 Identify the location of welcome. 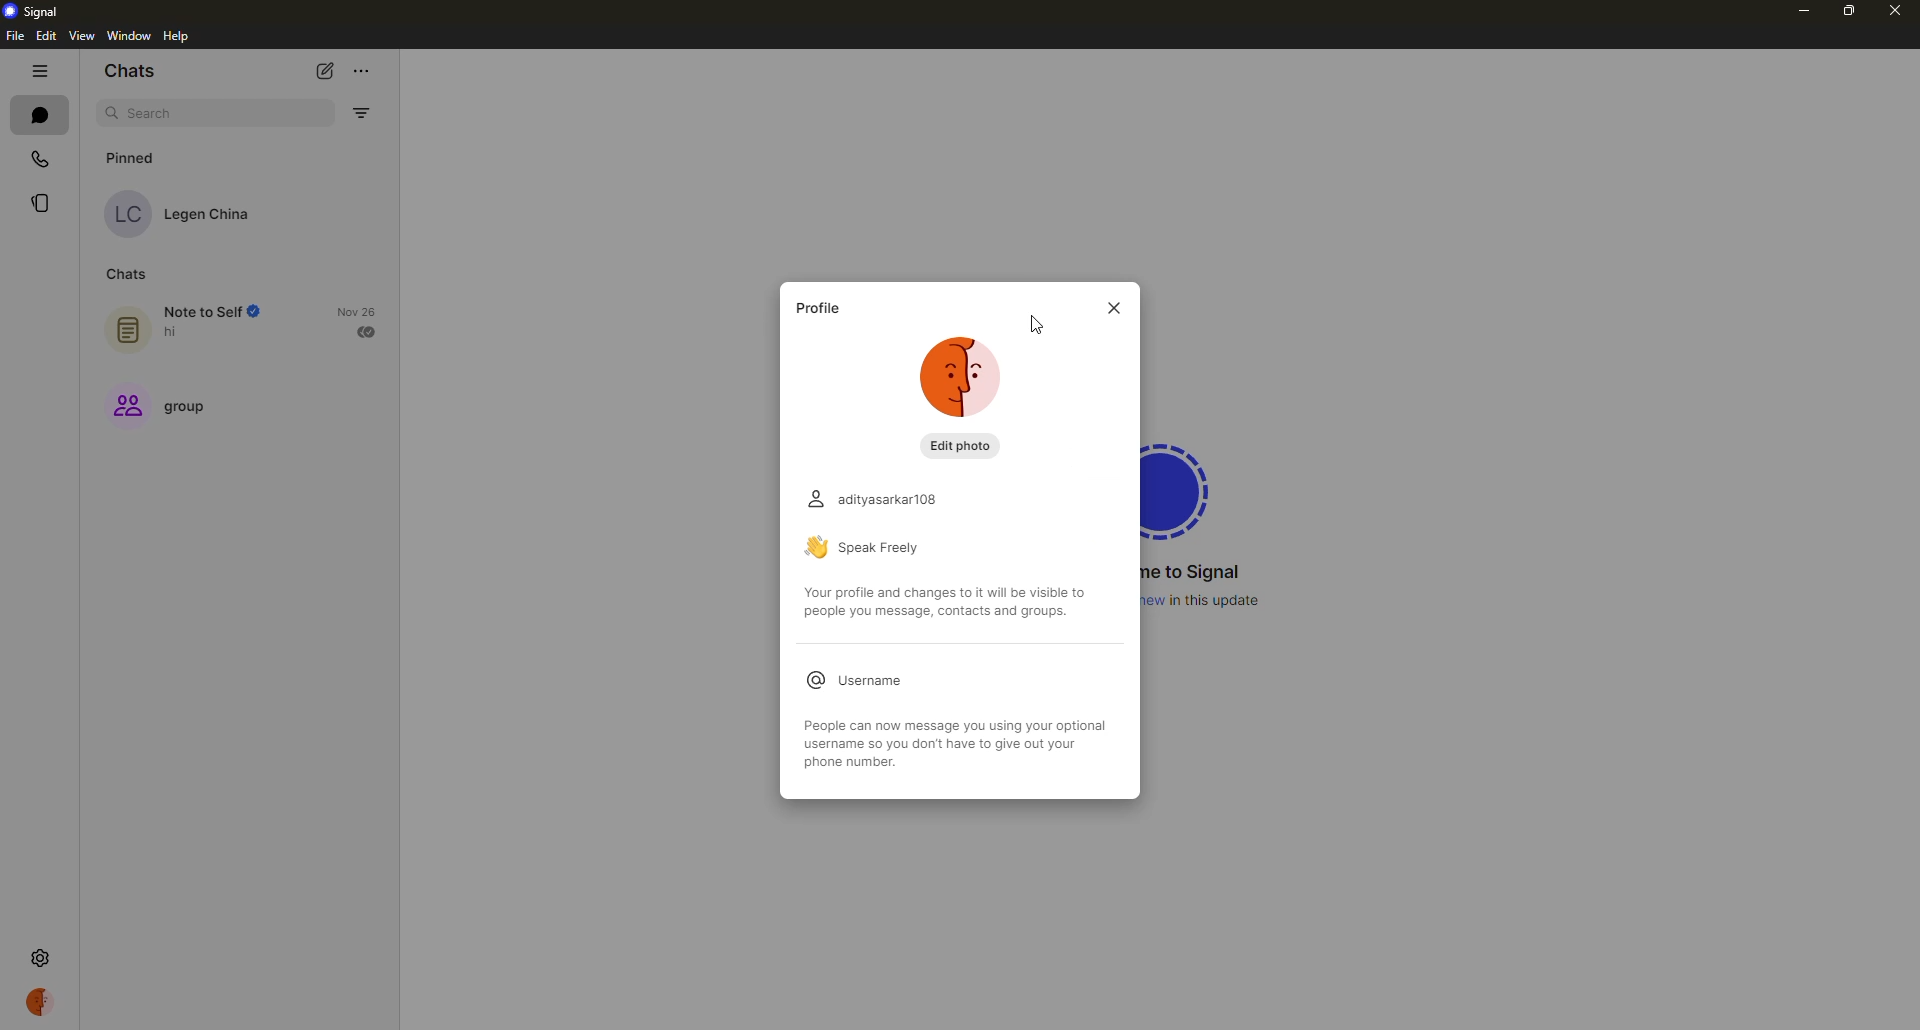
(1196, 572).